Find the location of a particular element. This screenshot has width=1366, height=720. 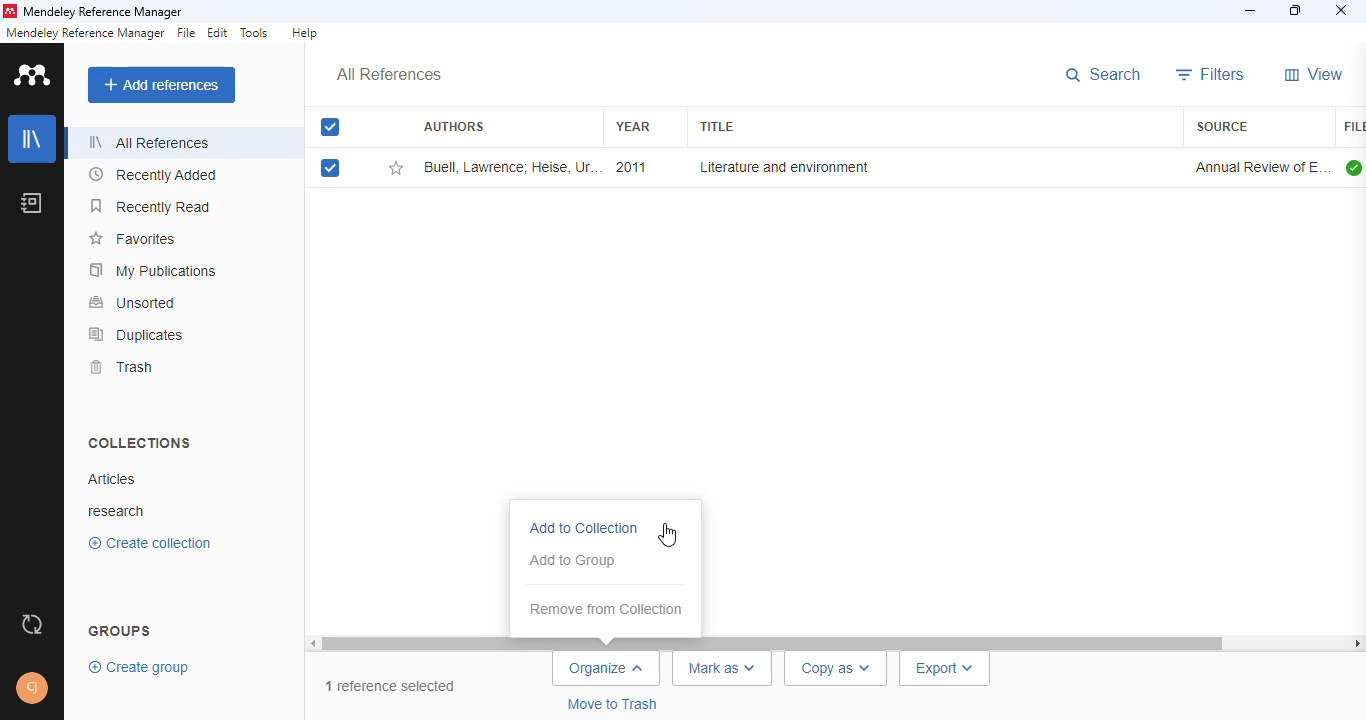

sync is located at coordinates (30, 627).